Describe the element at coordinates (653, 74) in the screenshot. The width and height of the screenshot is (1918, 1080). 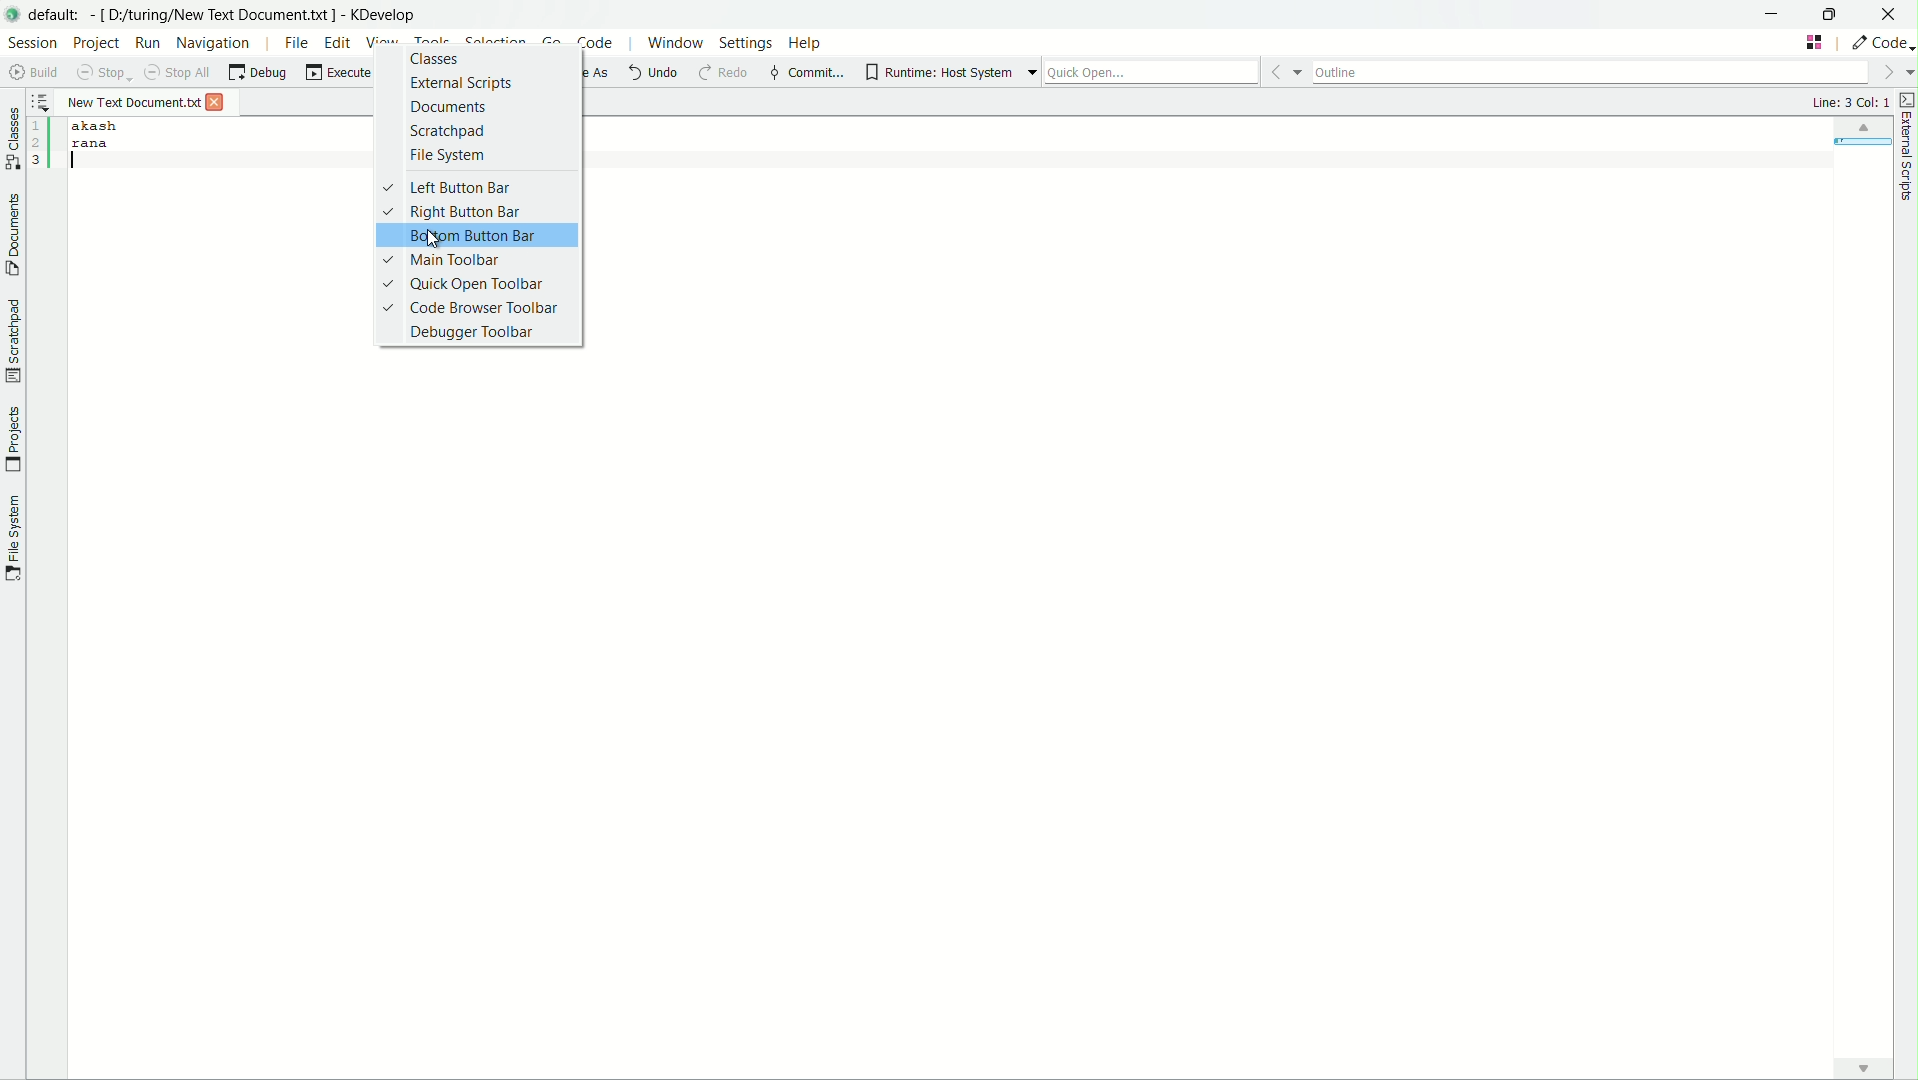
I see `undo` at that location.